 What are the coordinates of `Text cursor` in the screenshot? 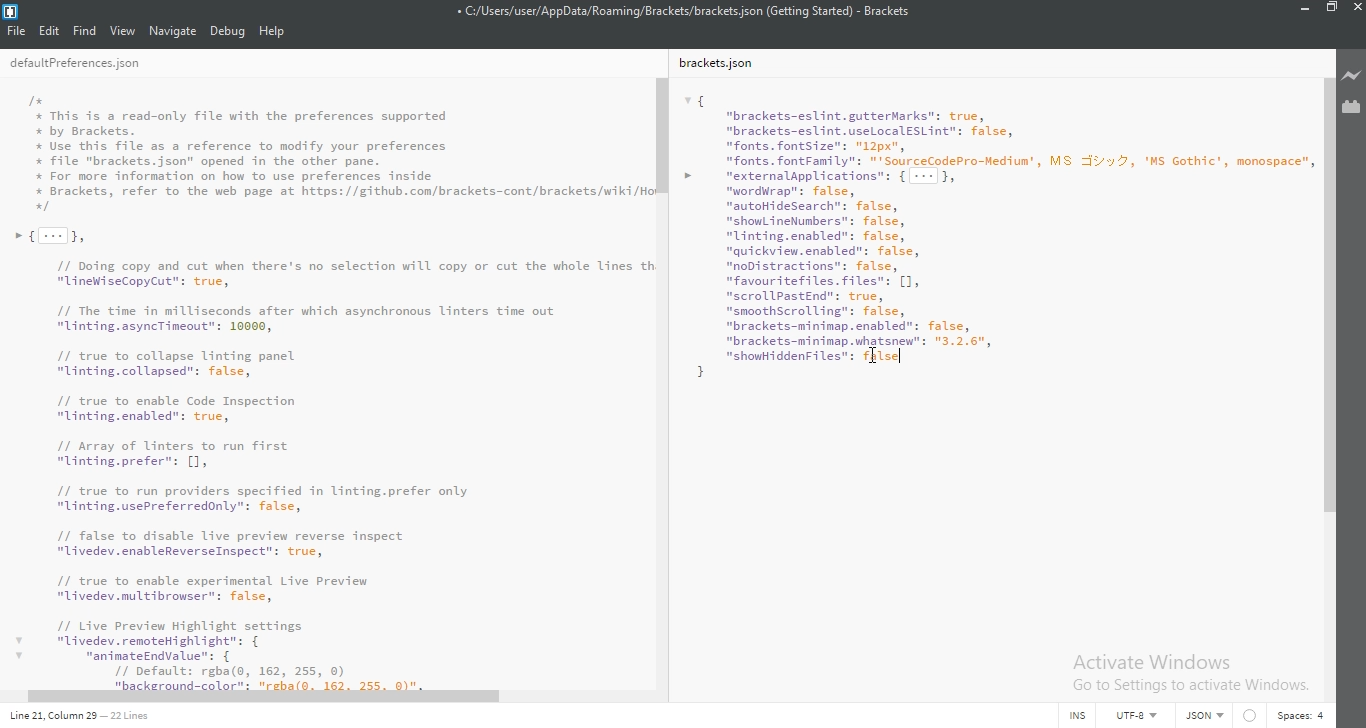 It's located at (901, 356).